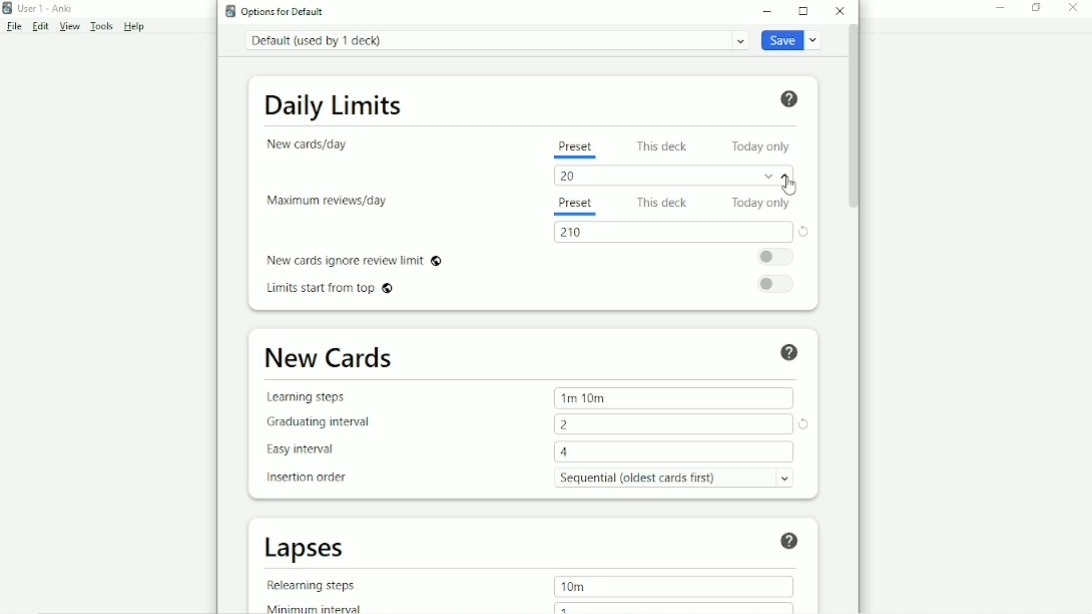 The image size is (1092, 614). What do you see at coordinates (571, 234) in the screenshot?
I see `210` at bounding box center [571, 234].